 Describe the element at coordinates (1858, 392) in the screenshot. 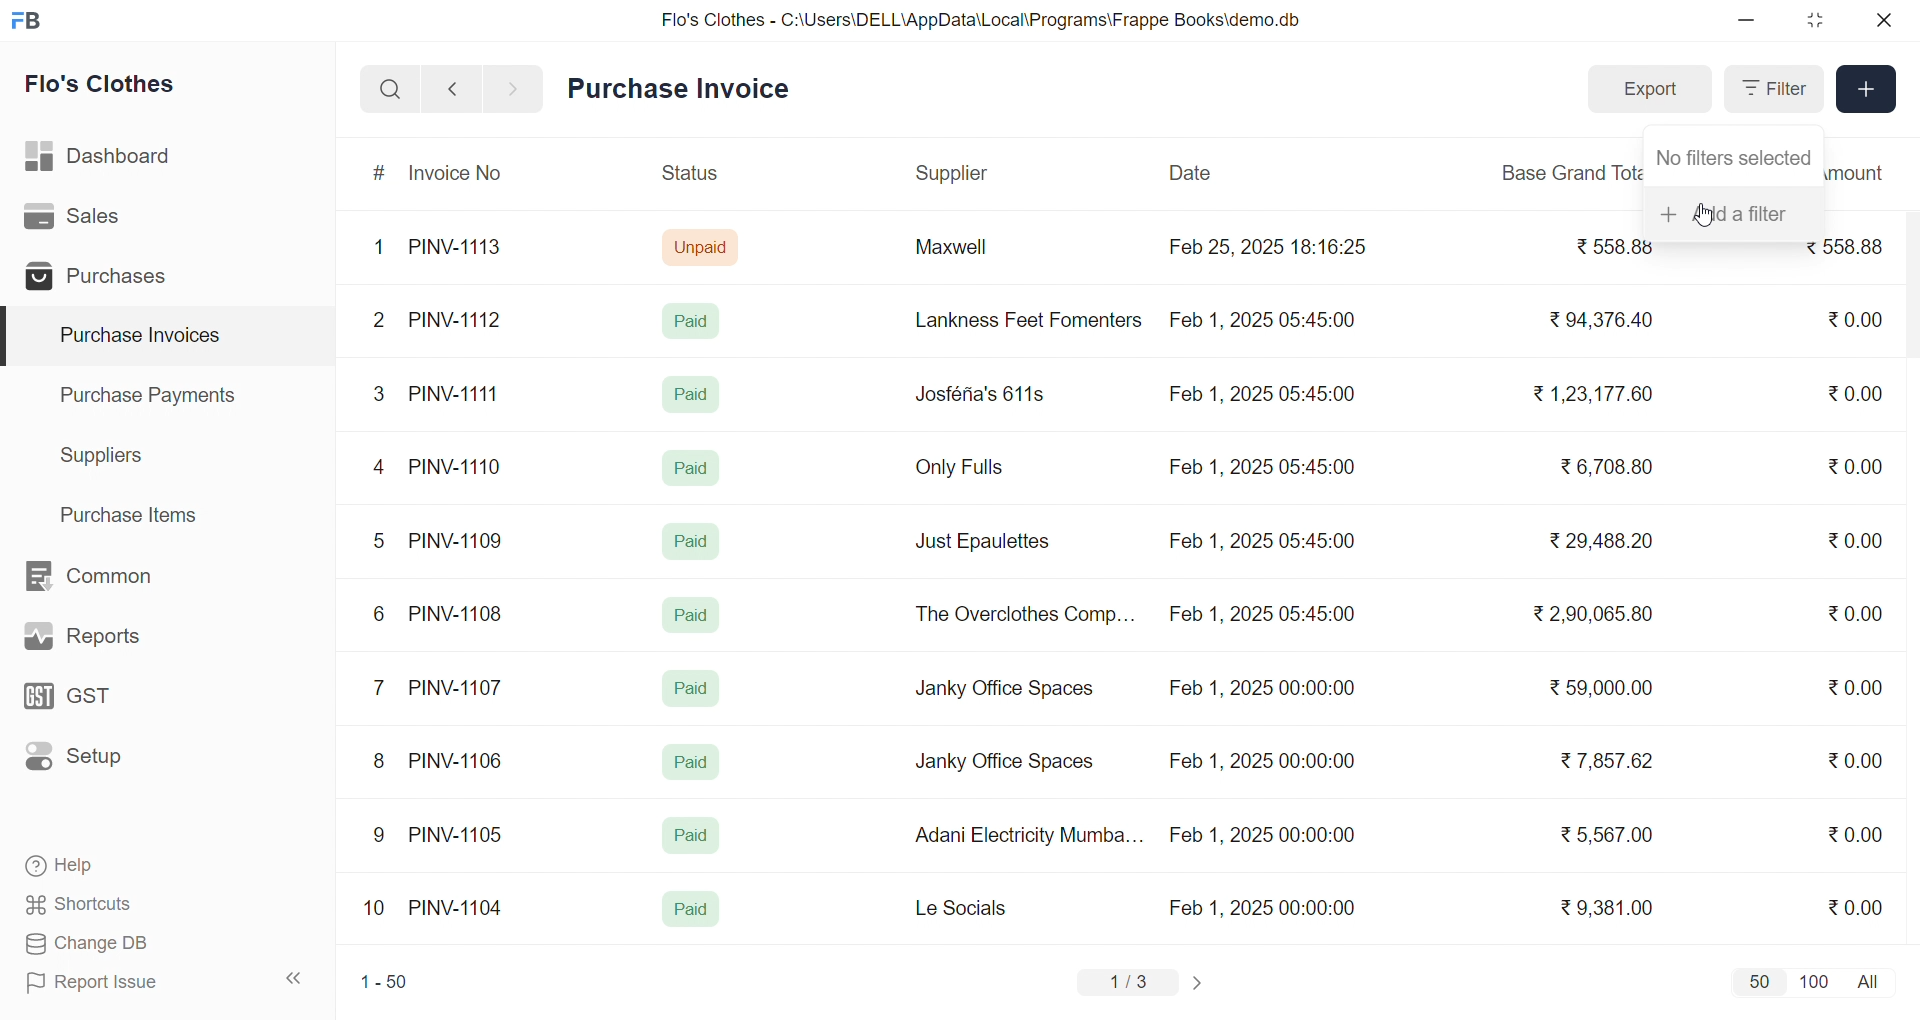

I see `₹0.00` at that location.